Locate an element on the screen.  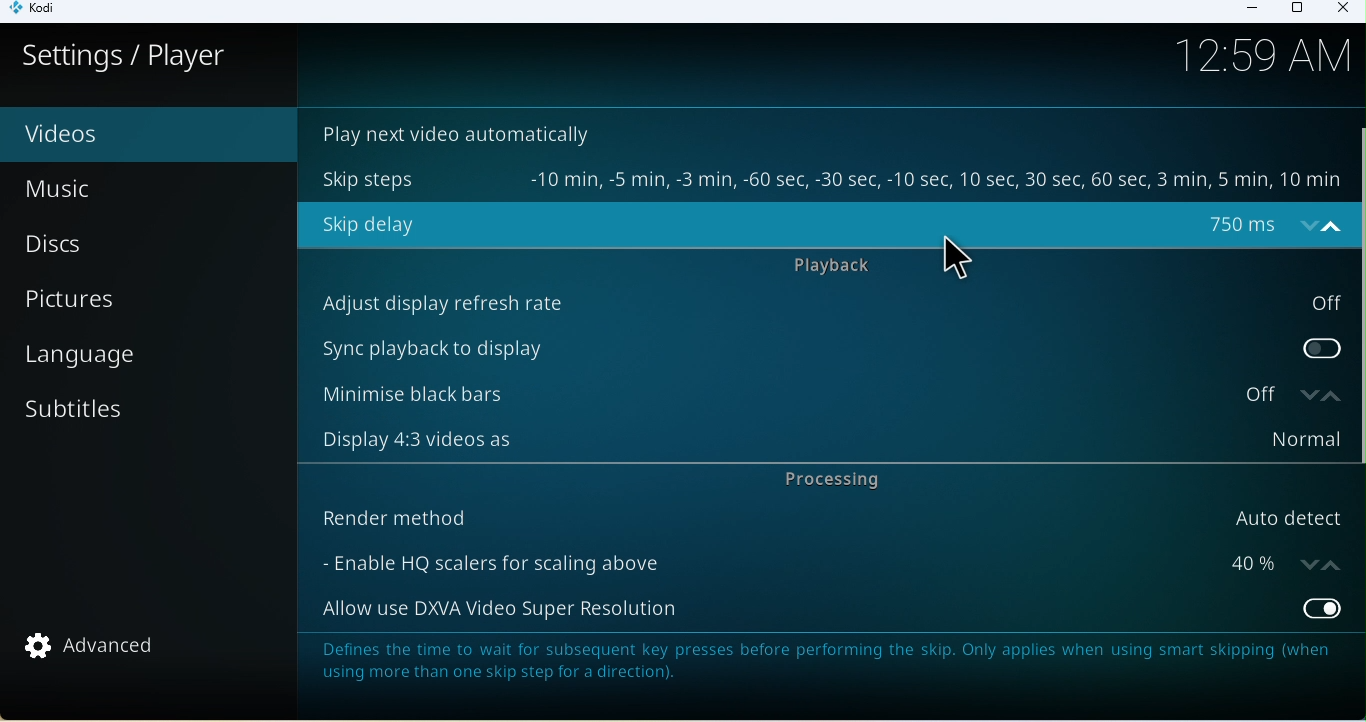
Cursor is located at coordinates (955, 256).